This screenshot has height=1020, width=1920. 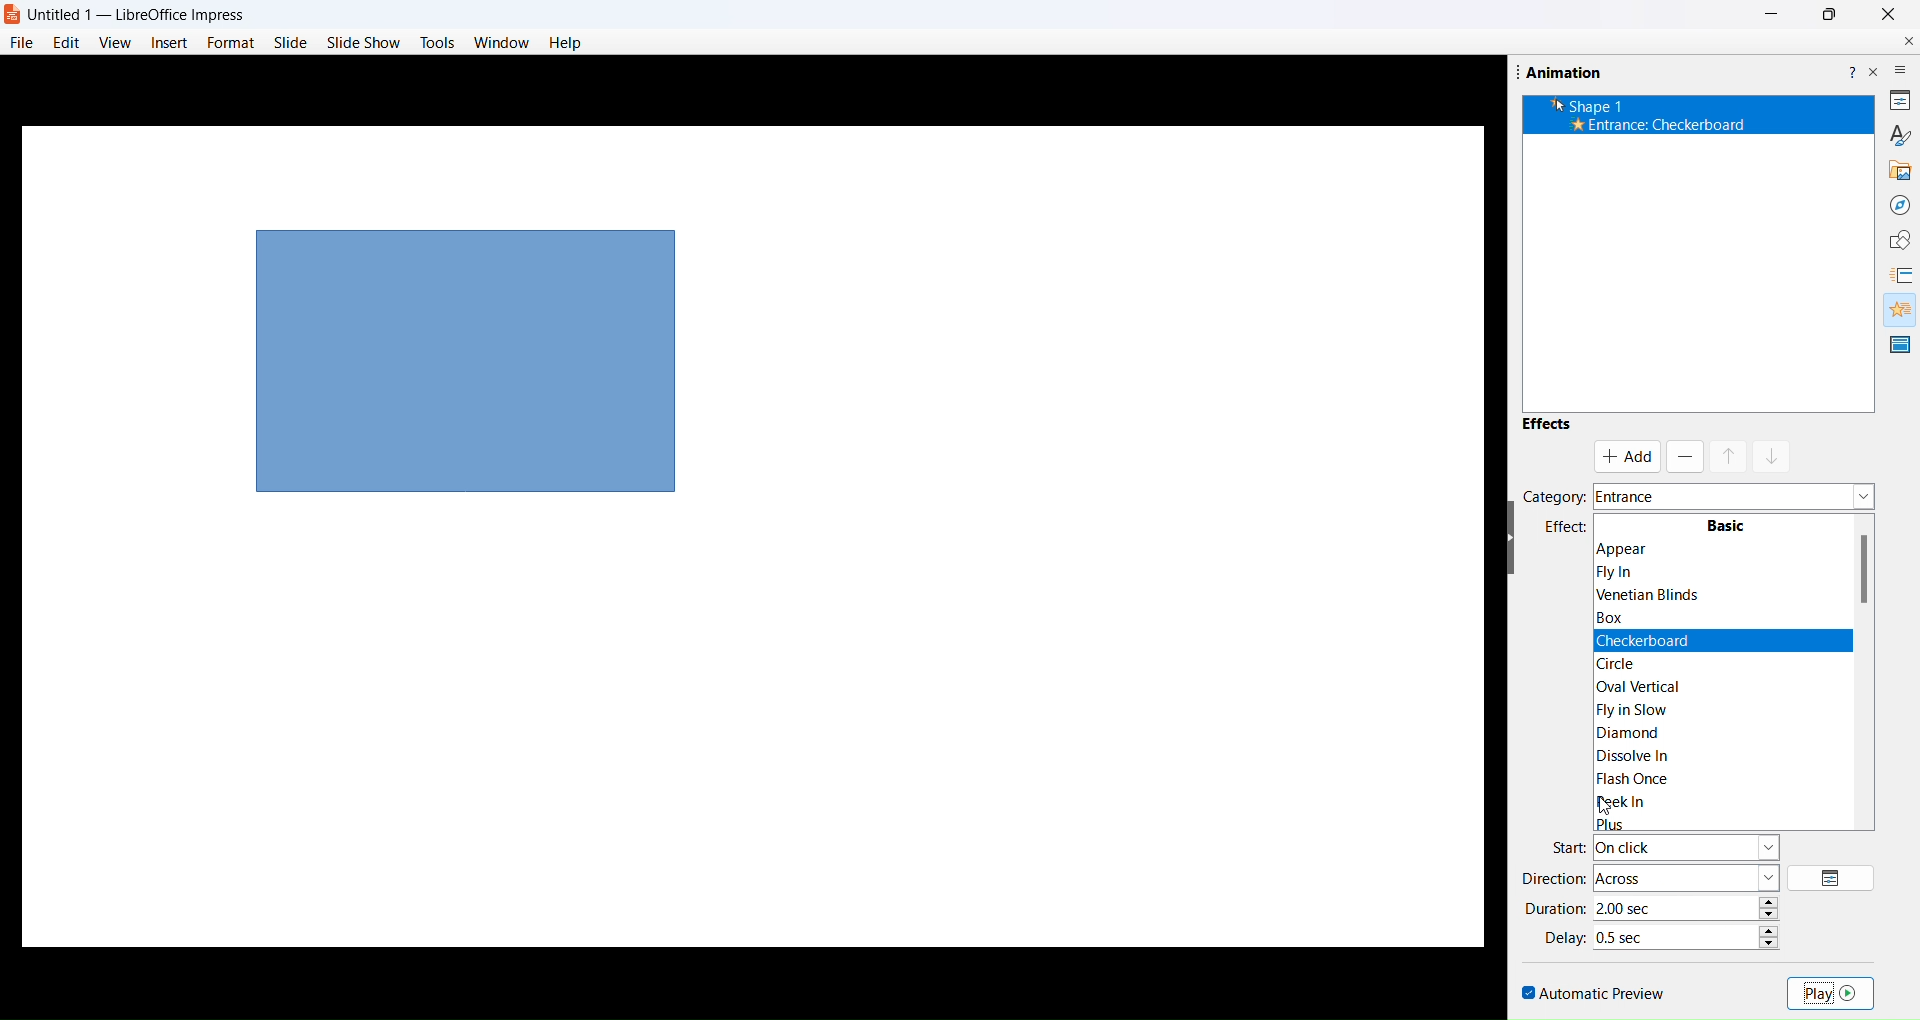 What do you see at coordinates (1691, 847) in the screenshot?
I see `start type` at bounding box center [1691, 847].